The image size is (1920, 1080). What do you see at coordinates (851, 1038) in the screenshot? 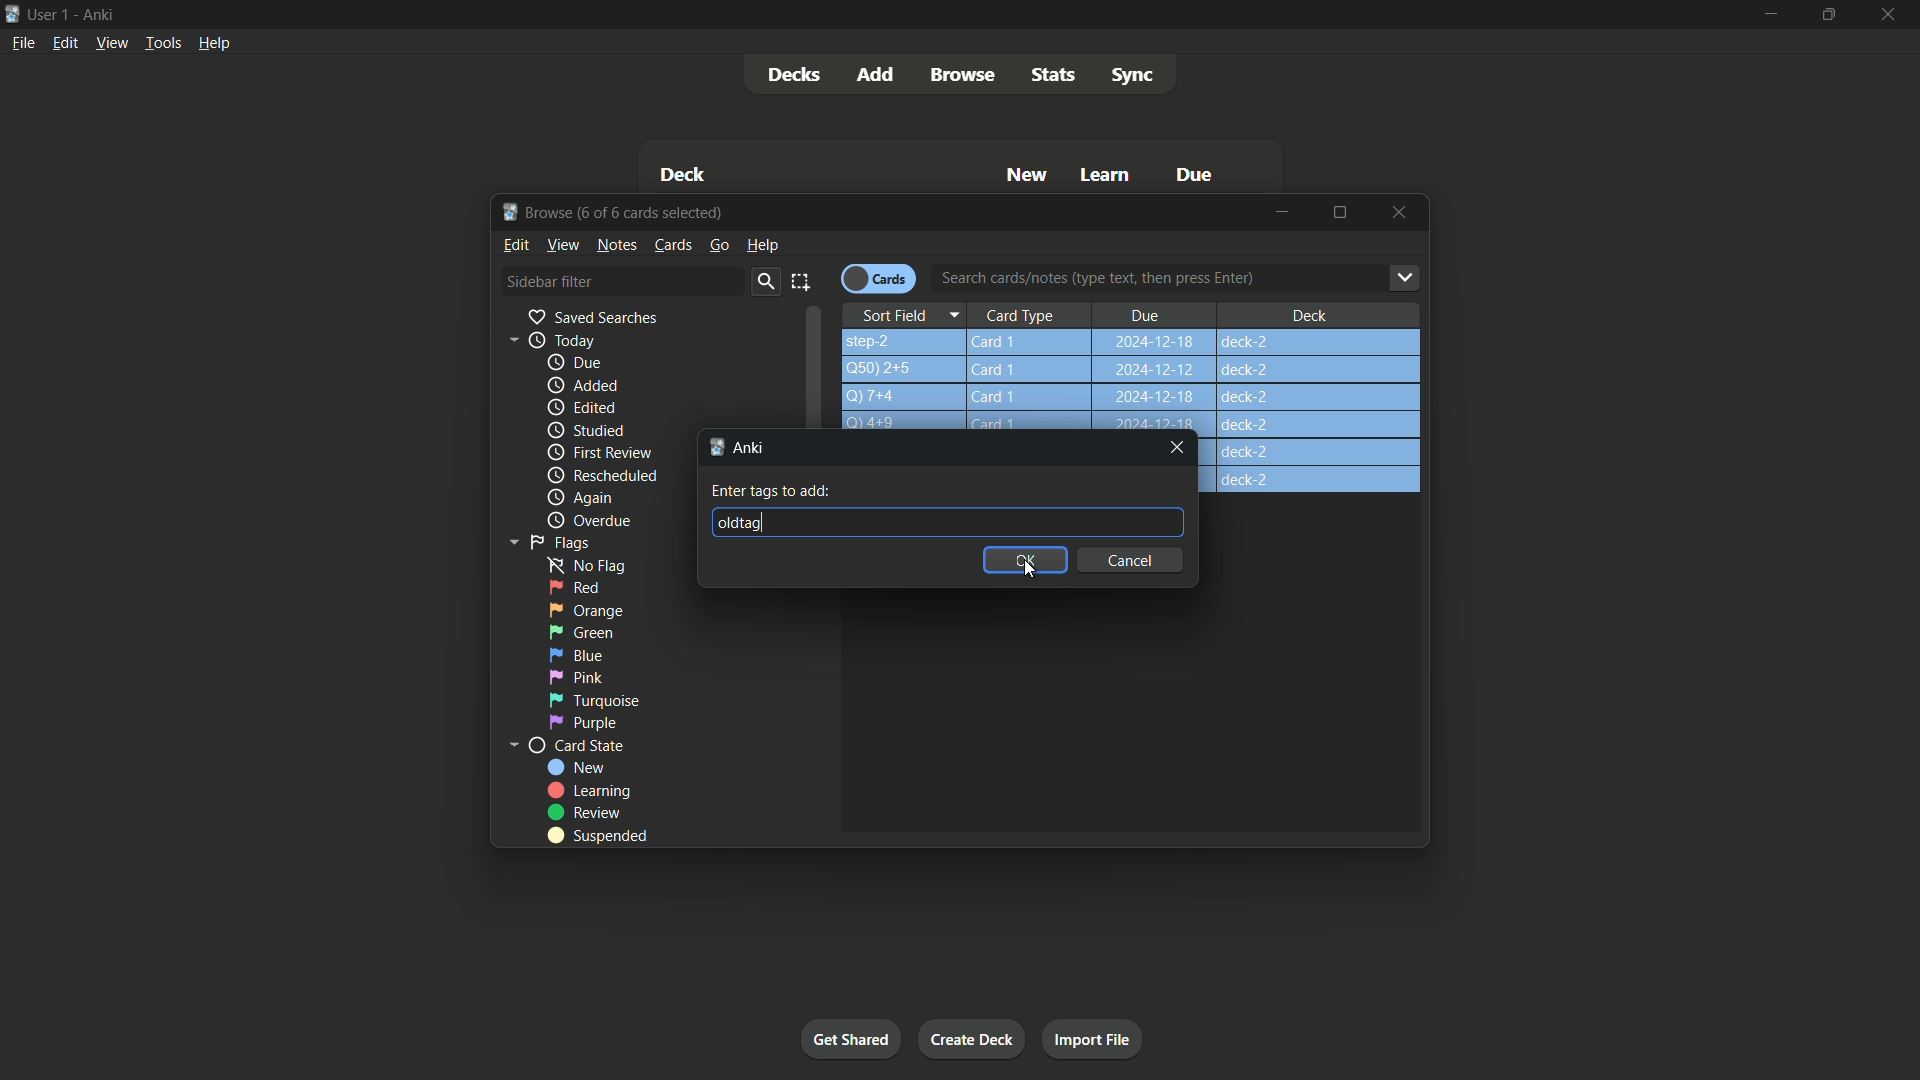
I see `Get started` at bounding box center [851, 1038].